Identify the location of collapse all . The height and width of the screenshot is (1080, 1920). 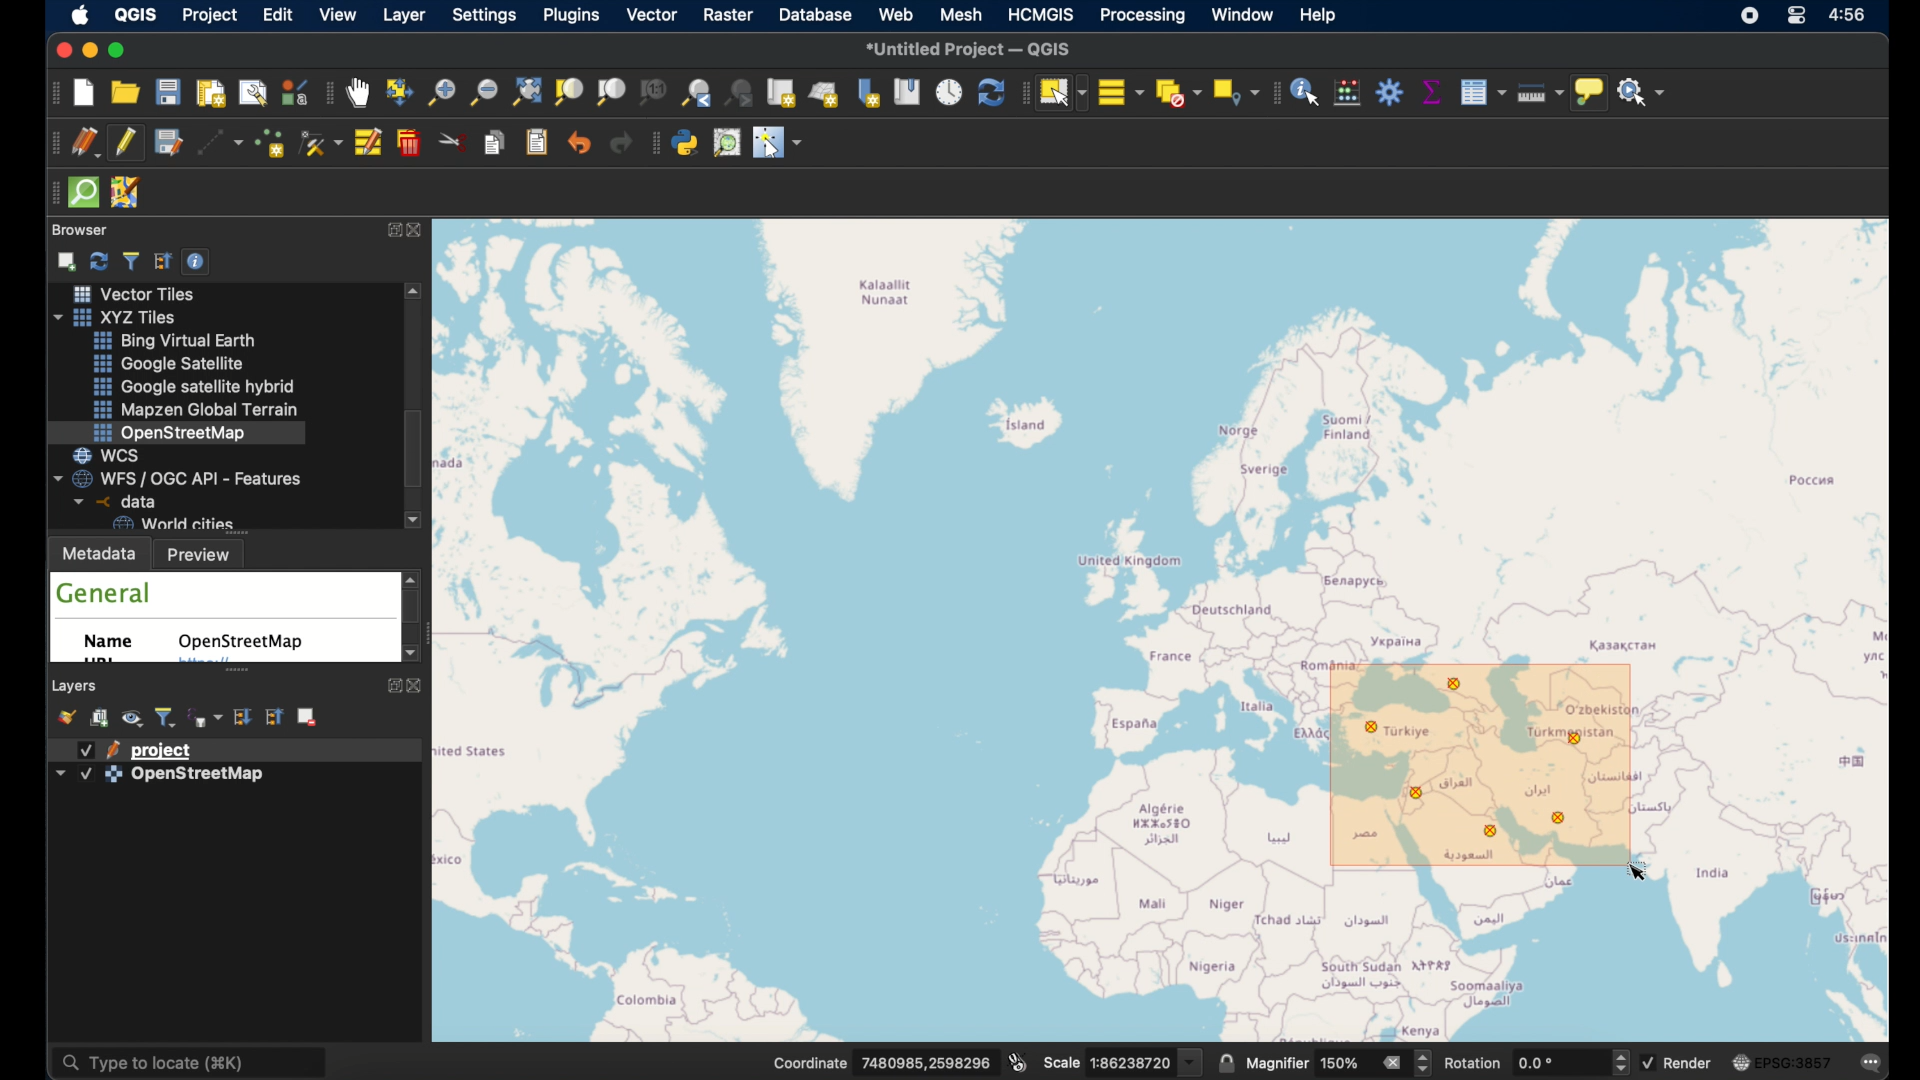
(163, 259).